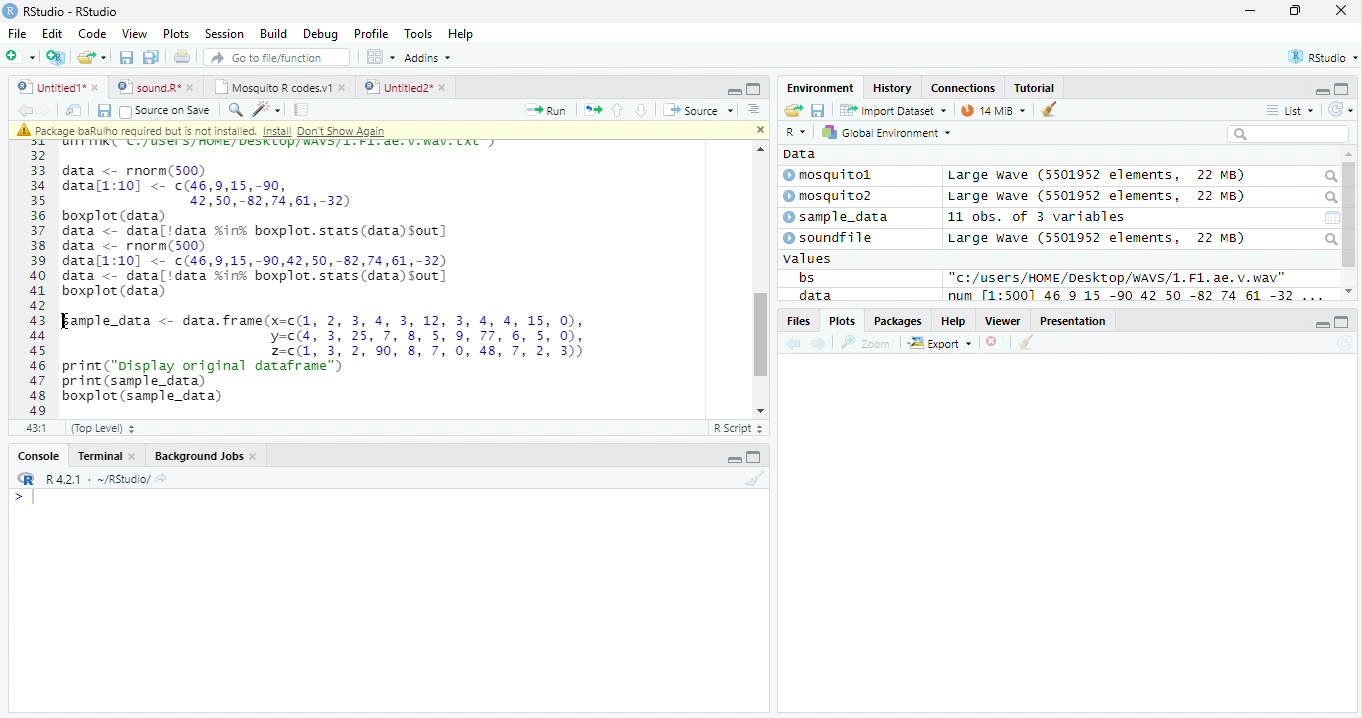 This screenshot has height=718, width=1362. I want to click on 11 obs. of 3 variables, so click(1037, 217).